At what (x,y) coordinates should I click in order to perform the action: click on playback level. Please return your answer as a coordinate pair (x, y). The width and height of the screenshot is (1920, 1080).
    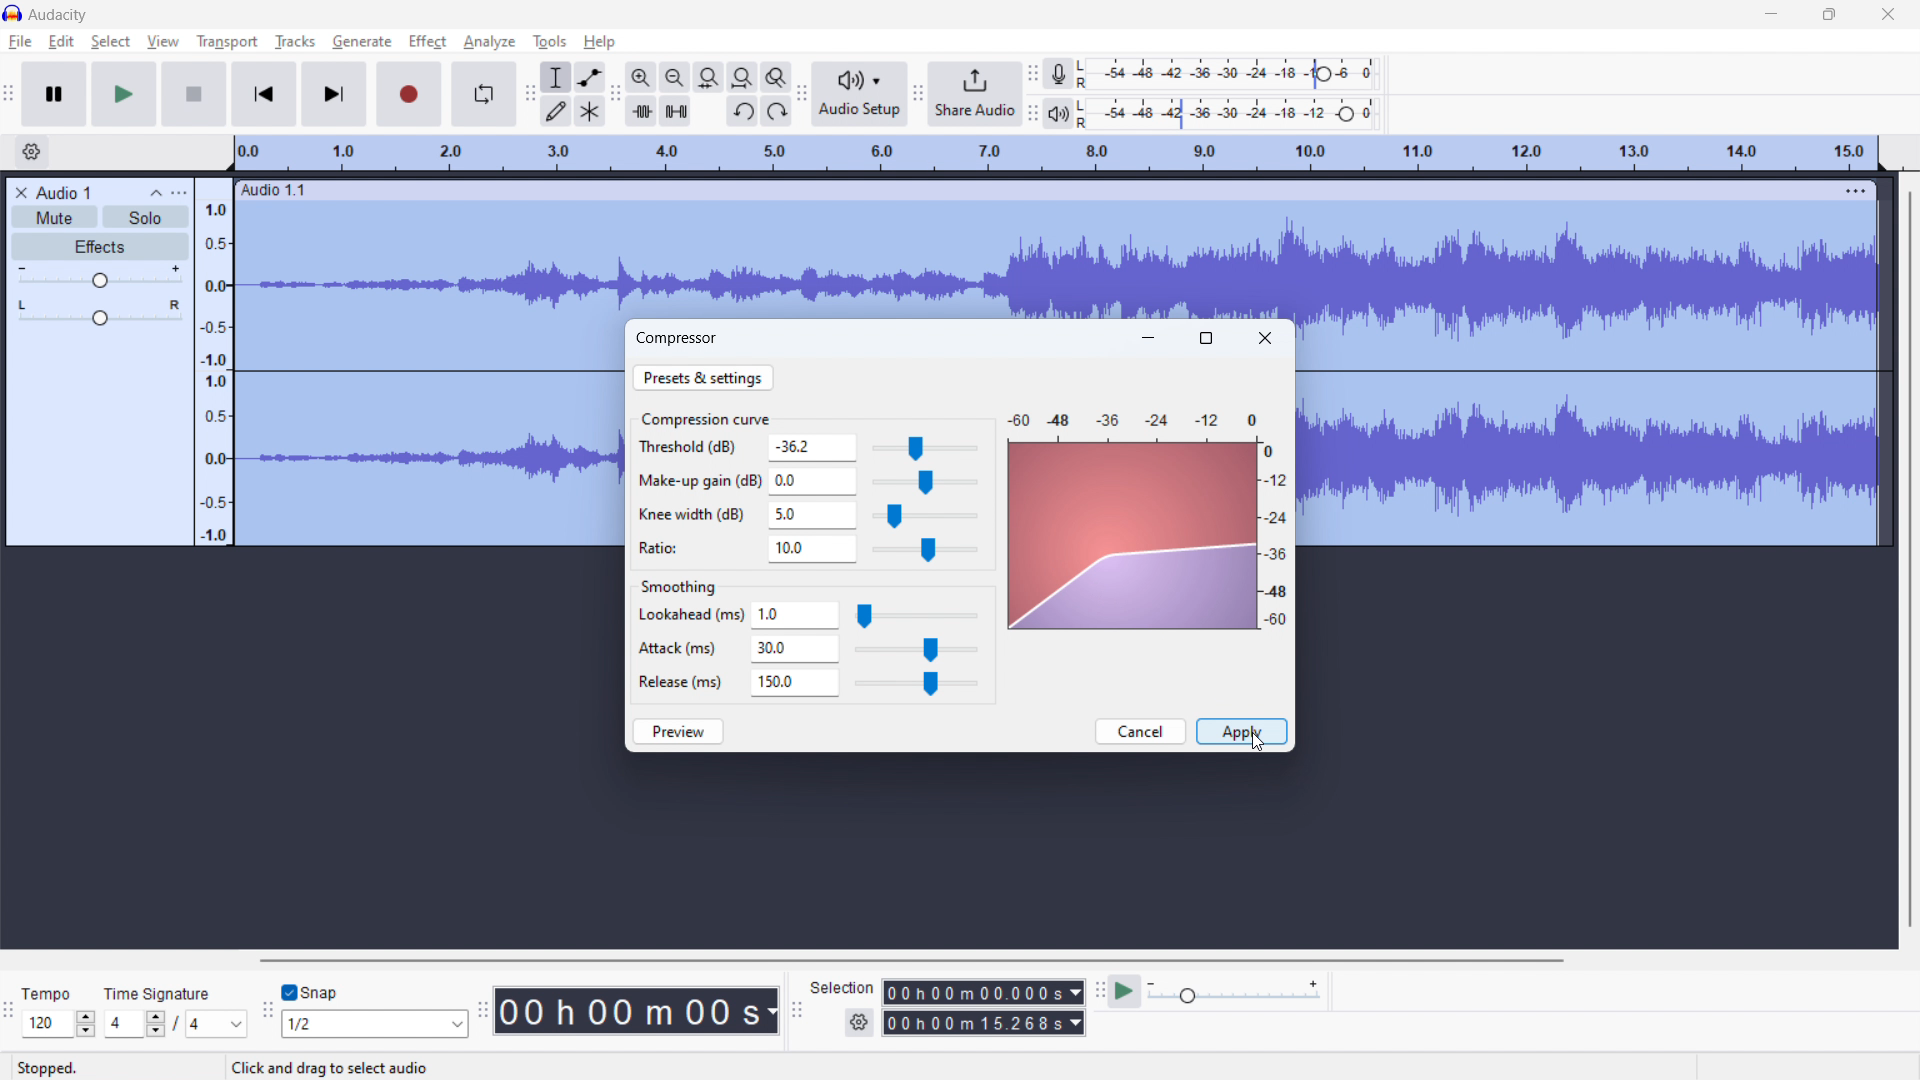
    Looking at the image, I should click on (1240, 115).